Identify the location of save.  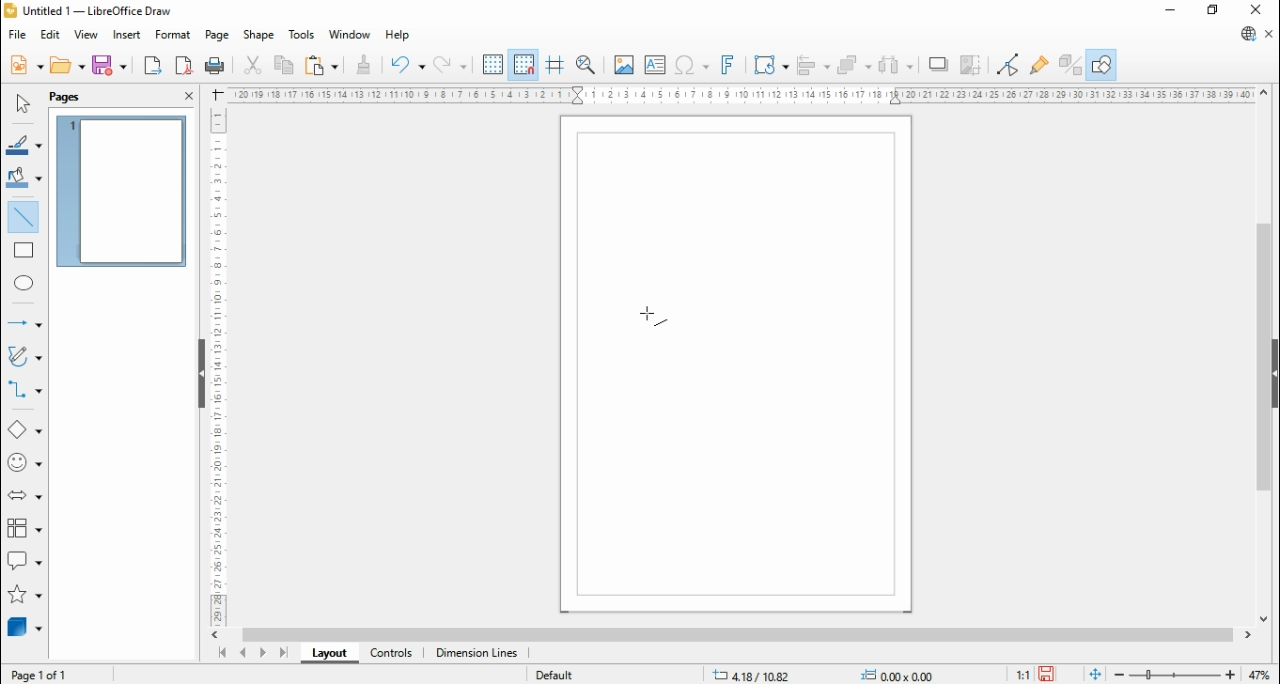
(111, 65).